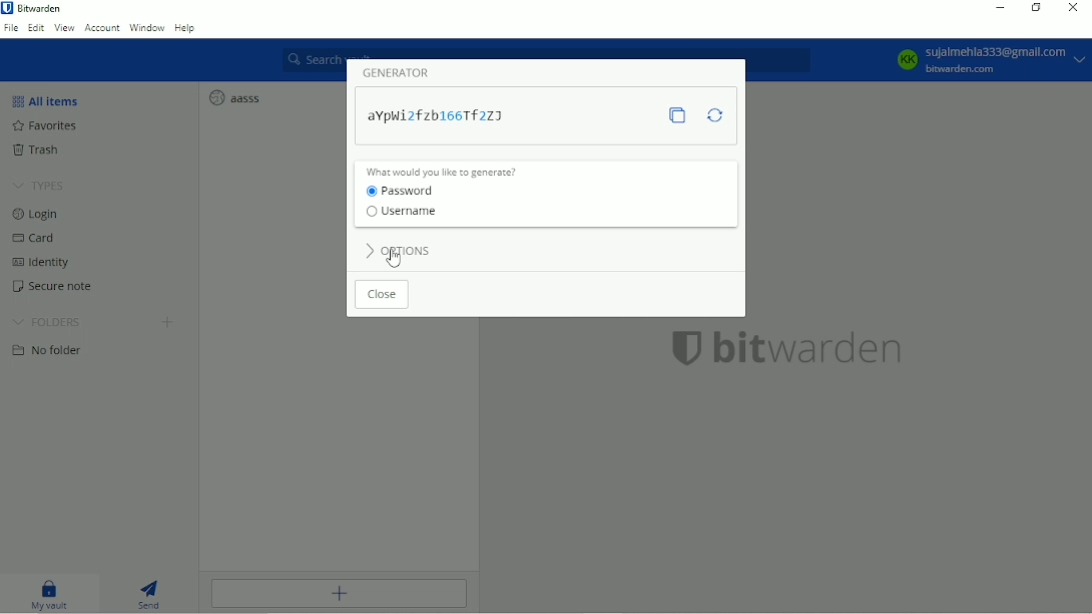 This screenshot has height=614, width=1092. Describe the element at coordinates (12, 29) in the screenshot. I see `File` at that location.